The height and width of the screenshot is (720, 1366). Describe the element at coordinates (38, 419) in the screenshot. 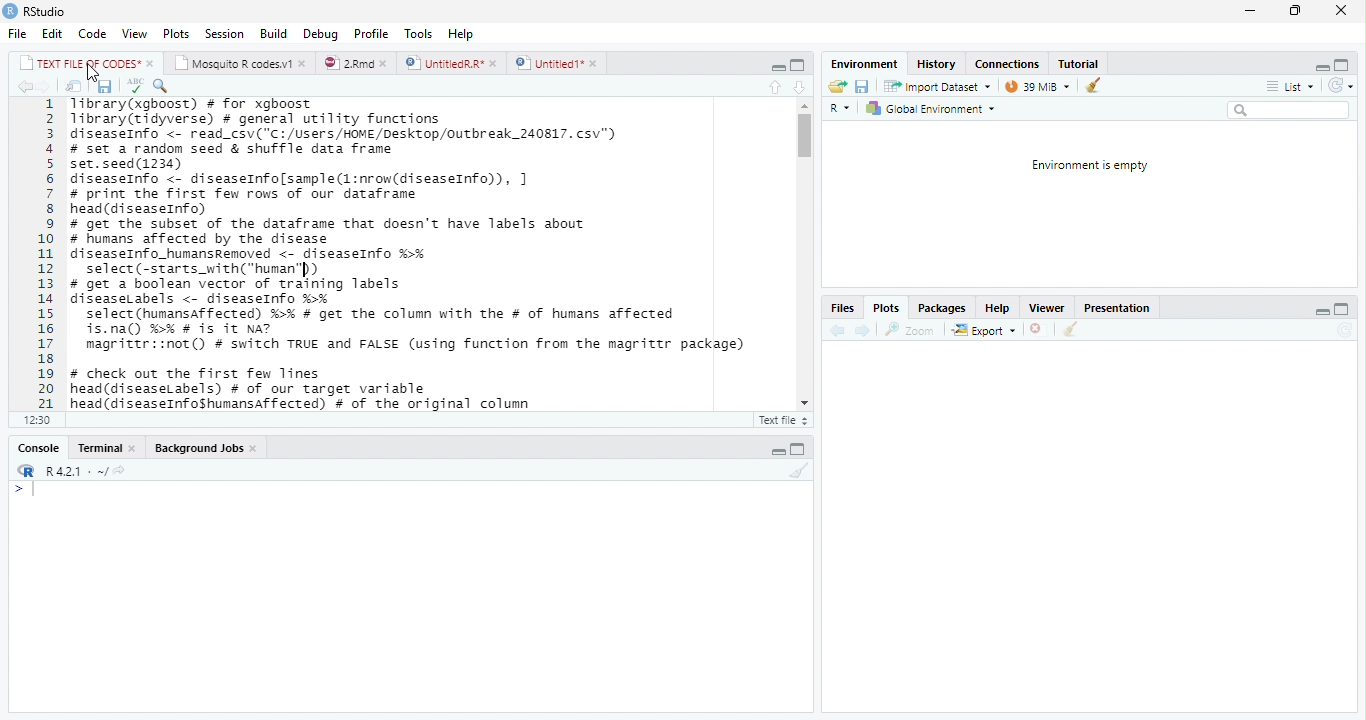

I see `1:1` at that location.